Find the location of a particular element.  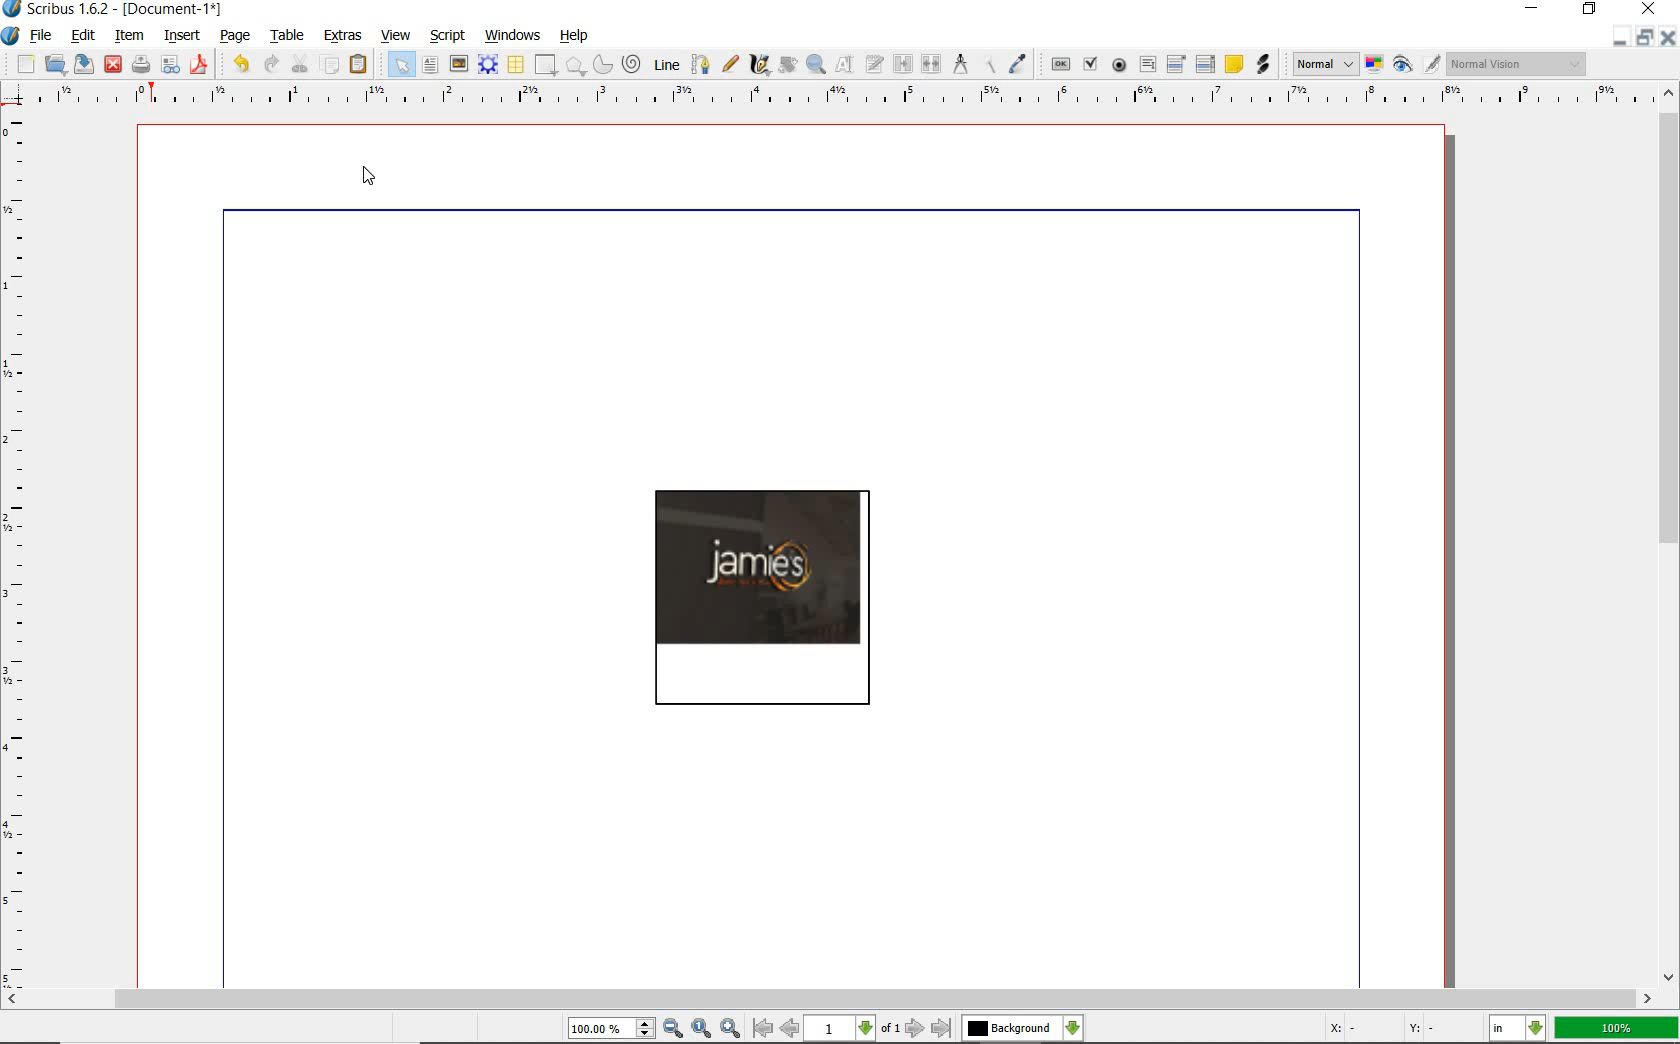

pdf push button is located at coordinates (1060, 66).